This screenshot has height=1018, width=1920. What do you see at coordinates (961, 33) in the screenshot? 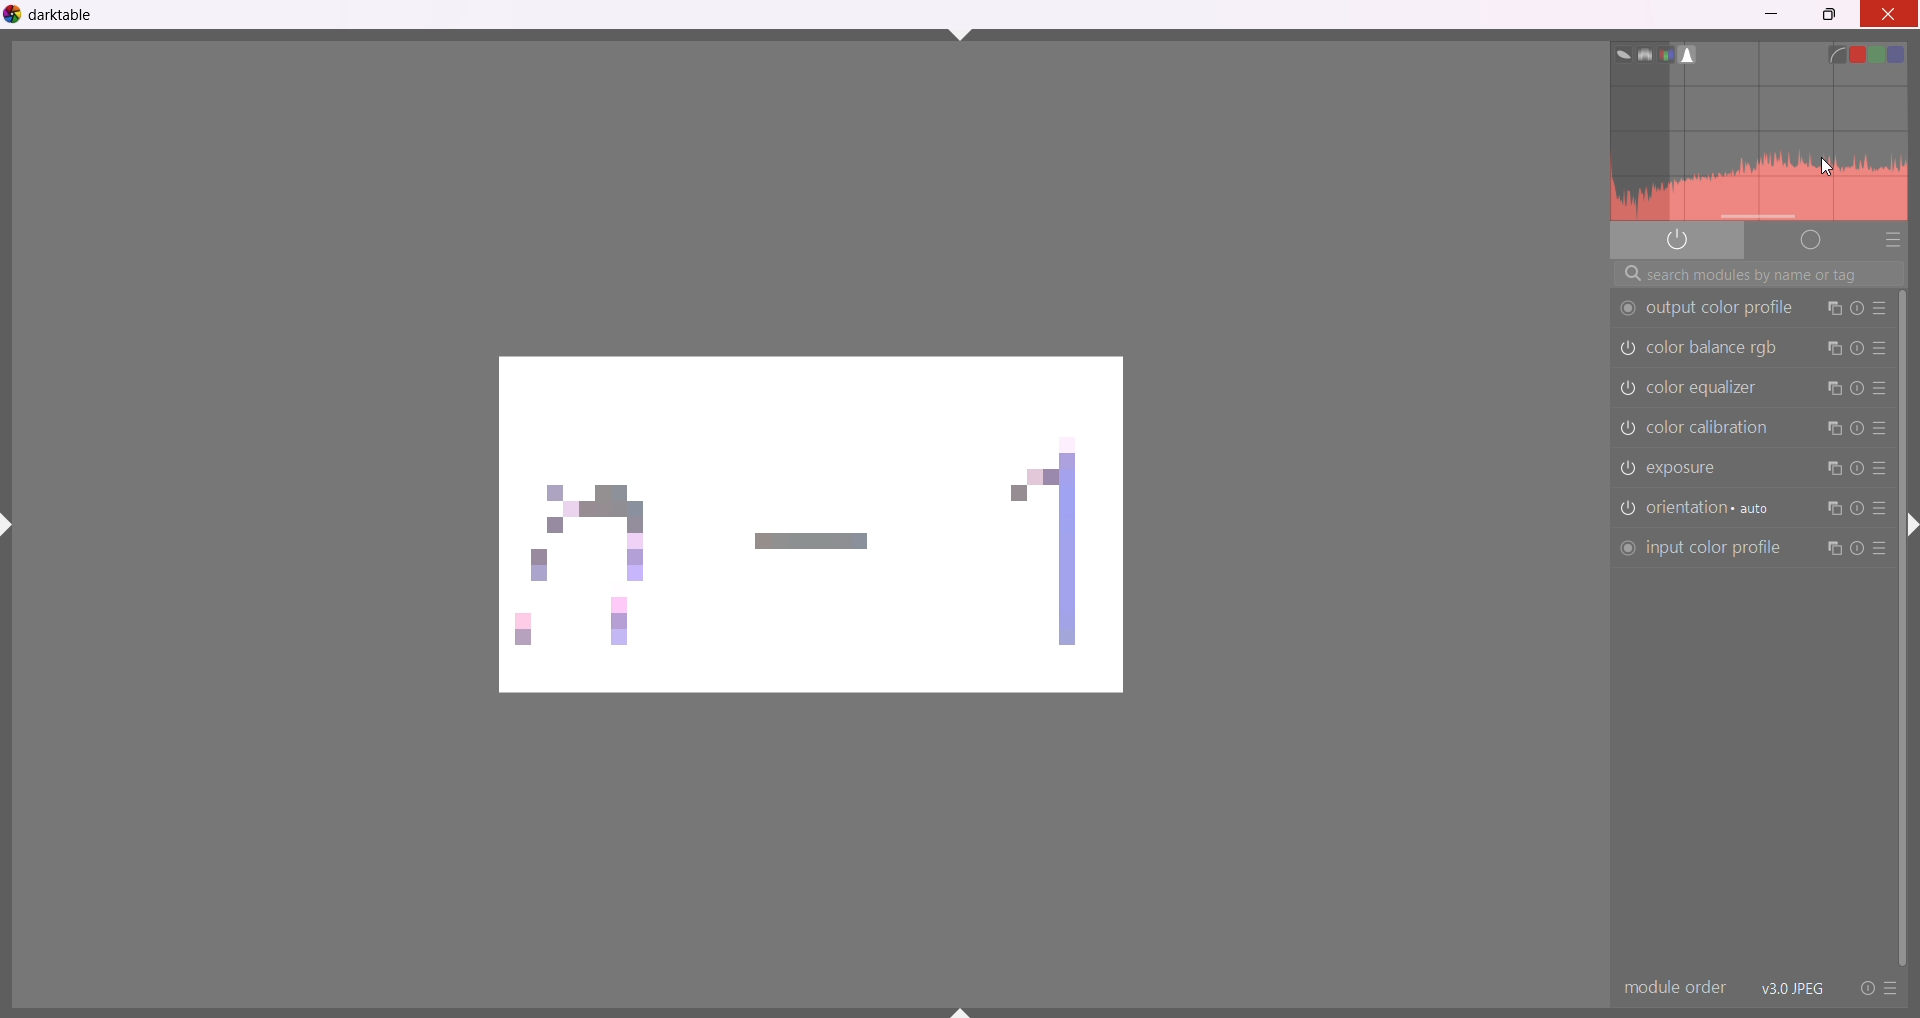
I see `shift+ctrl+t` at bounding box center [961, 33].